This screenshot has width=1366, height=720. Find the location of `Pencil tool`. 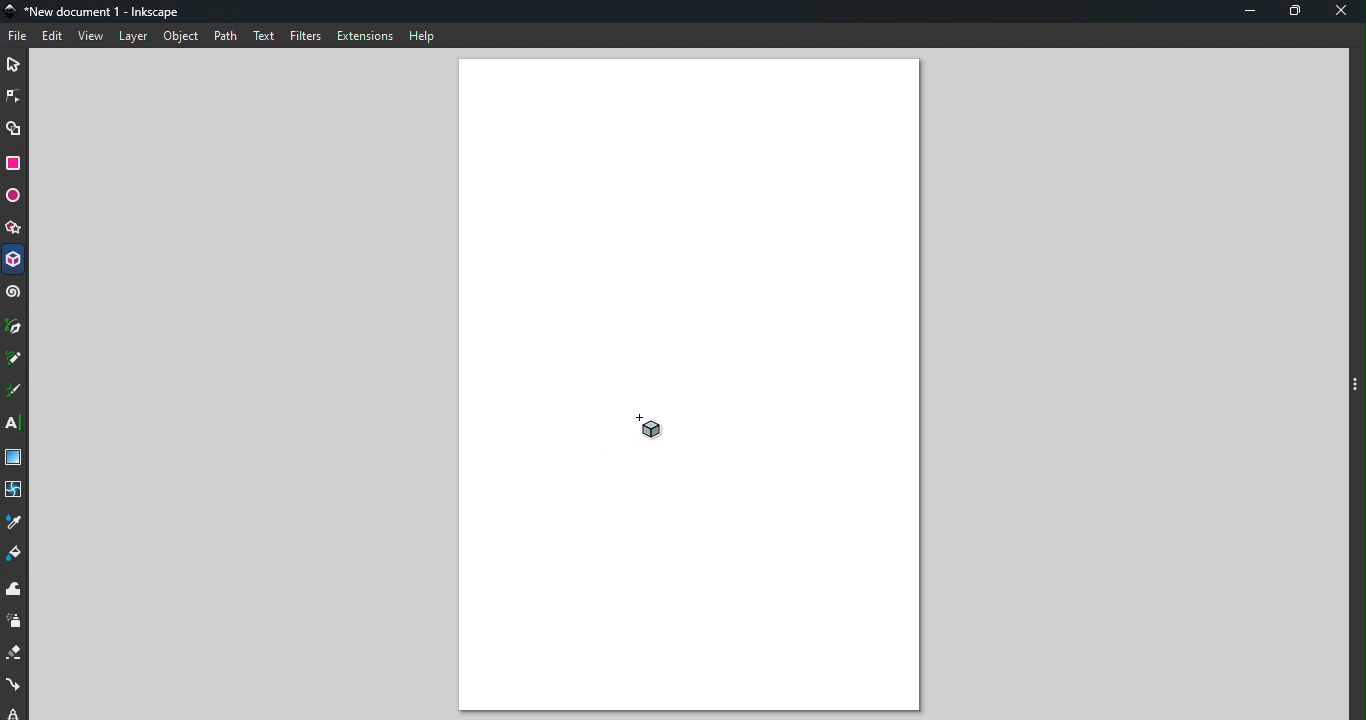

Pencil tool is located at coordinates (16, 358).